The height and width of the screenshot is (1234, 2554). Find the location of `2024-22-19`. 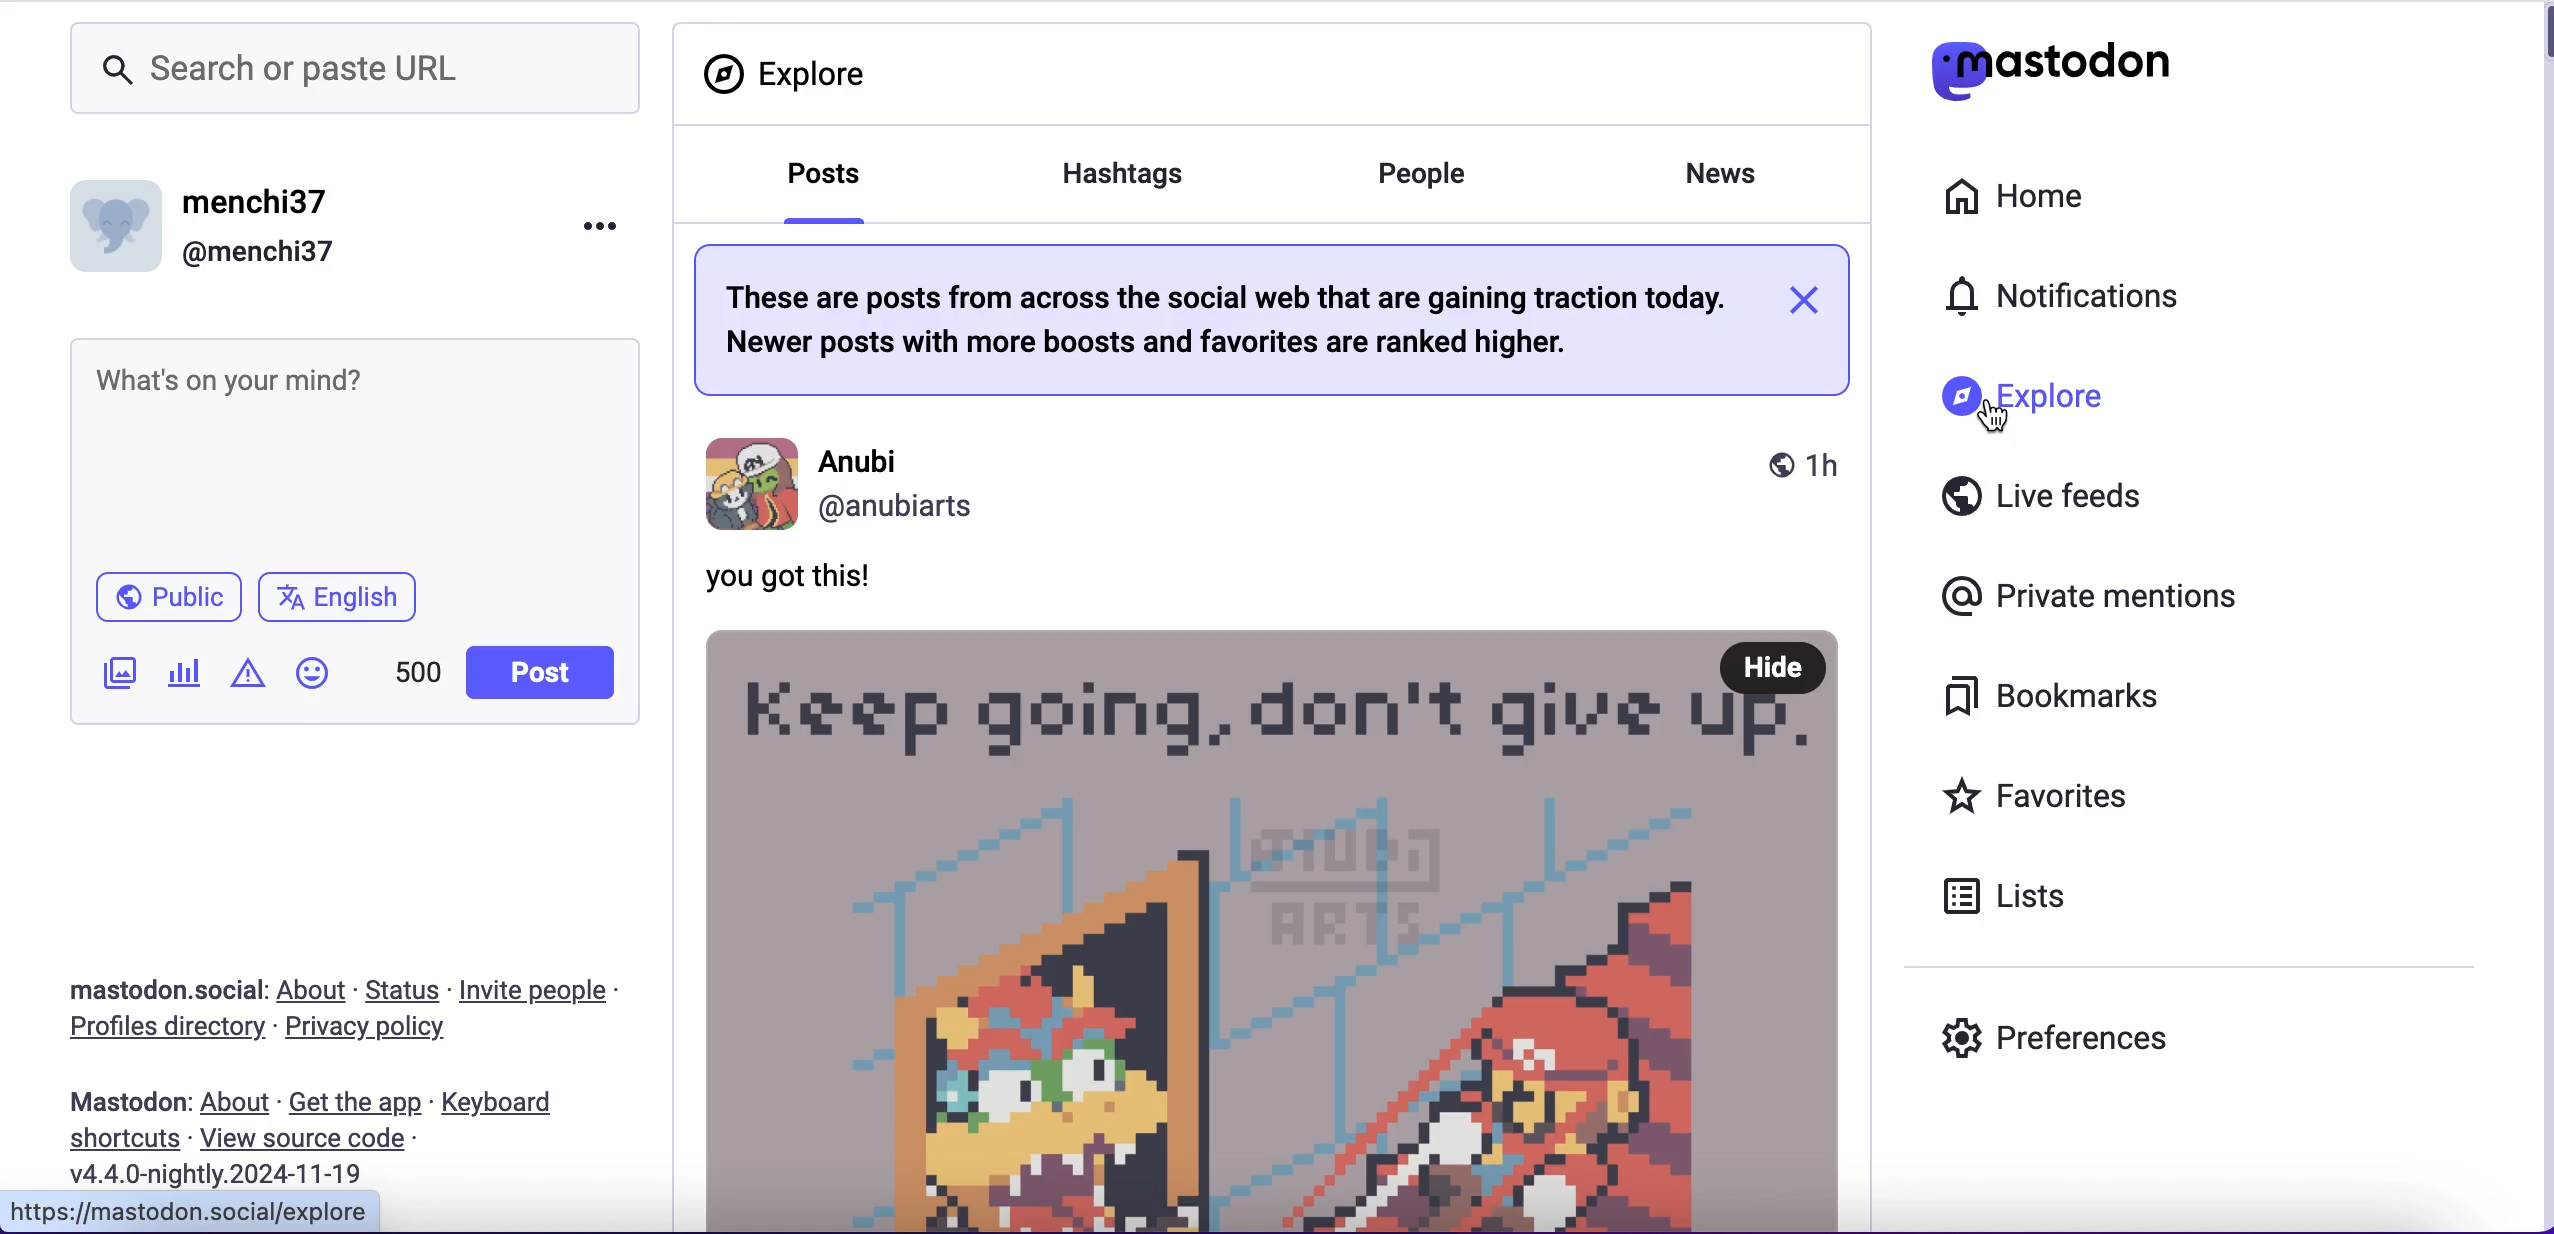

2024-22-19 is located at coordinates (228, 1176).